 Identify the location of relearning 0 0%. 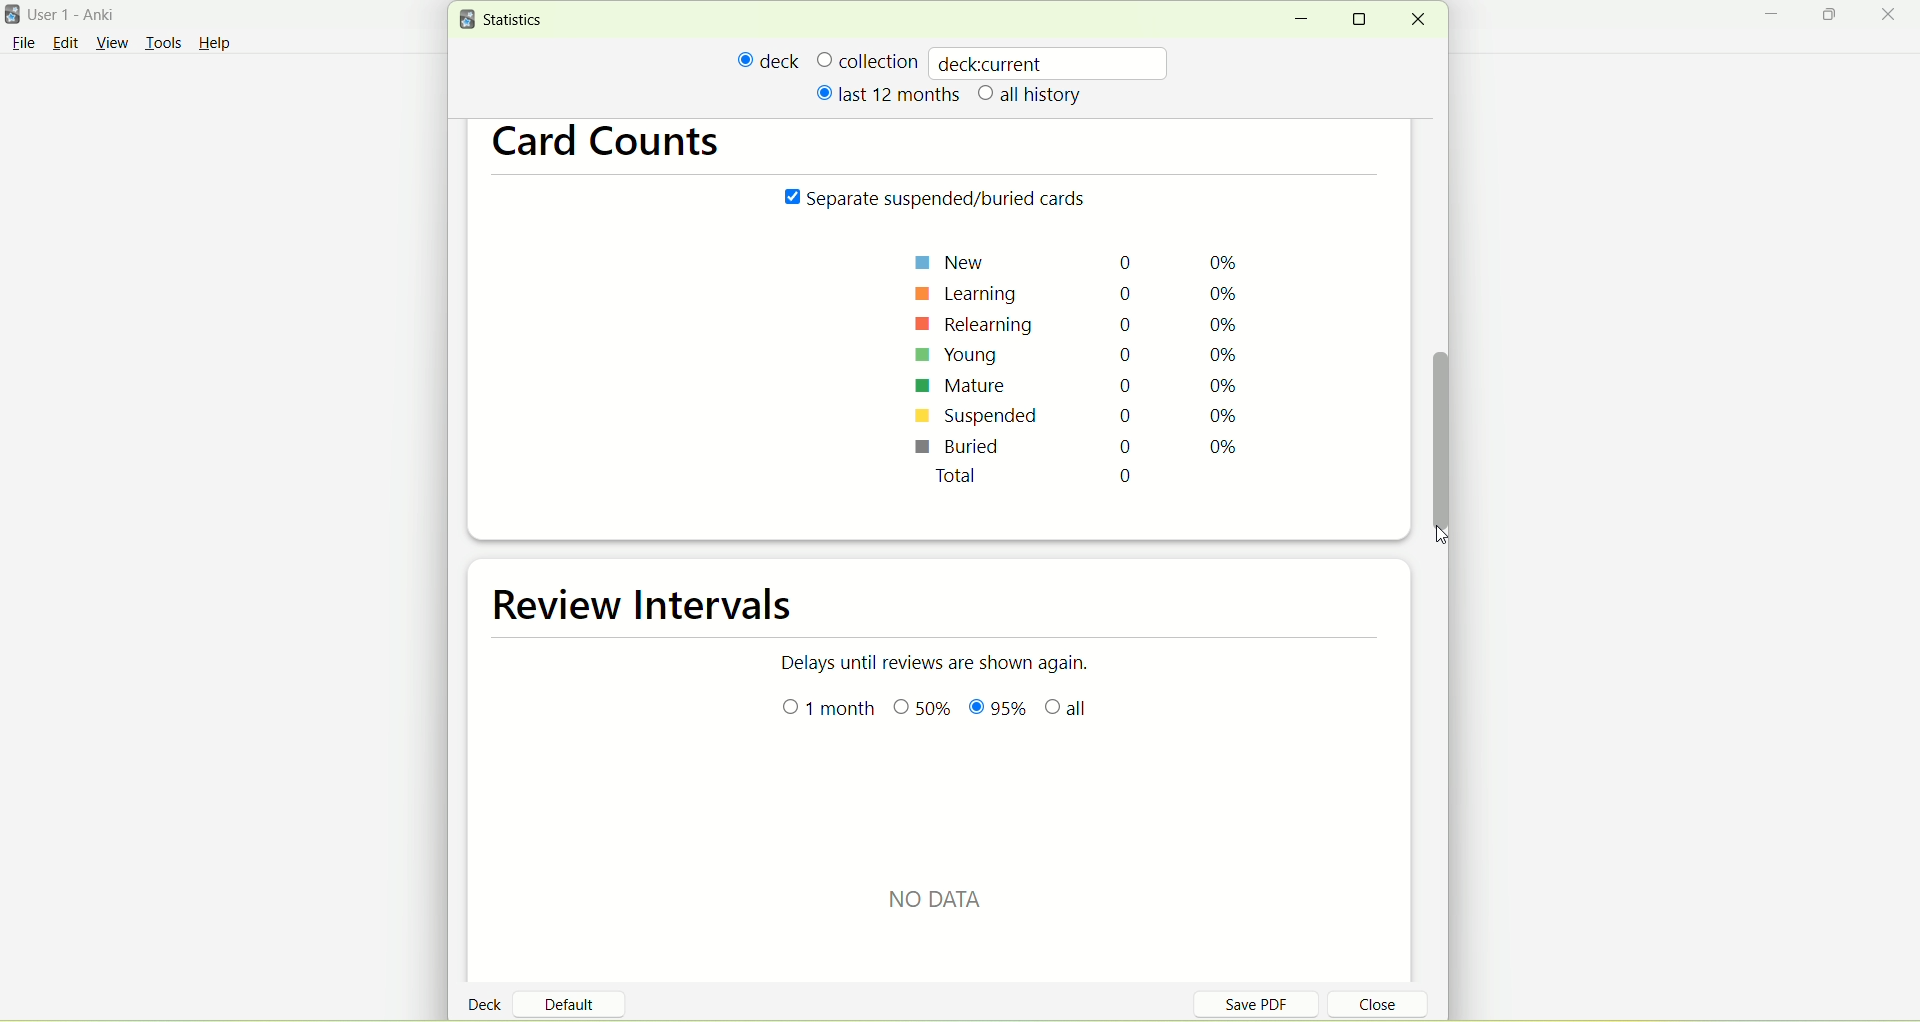
(1080, 323).